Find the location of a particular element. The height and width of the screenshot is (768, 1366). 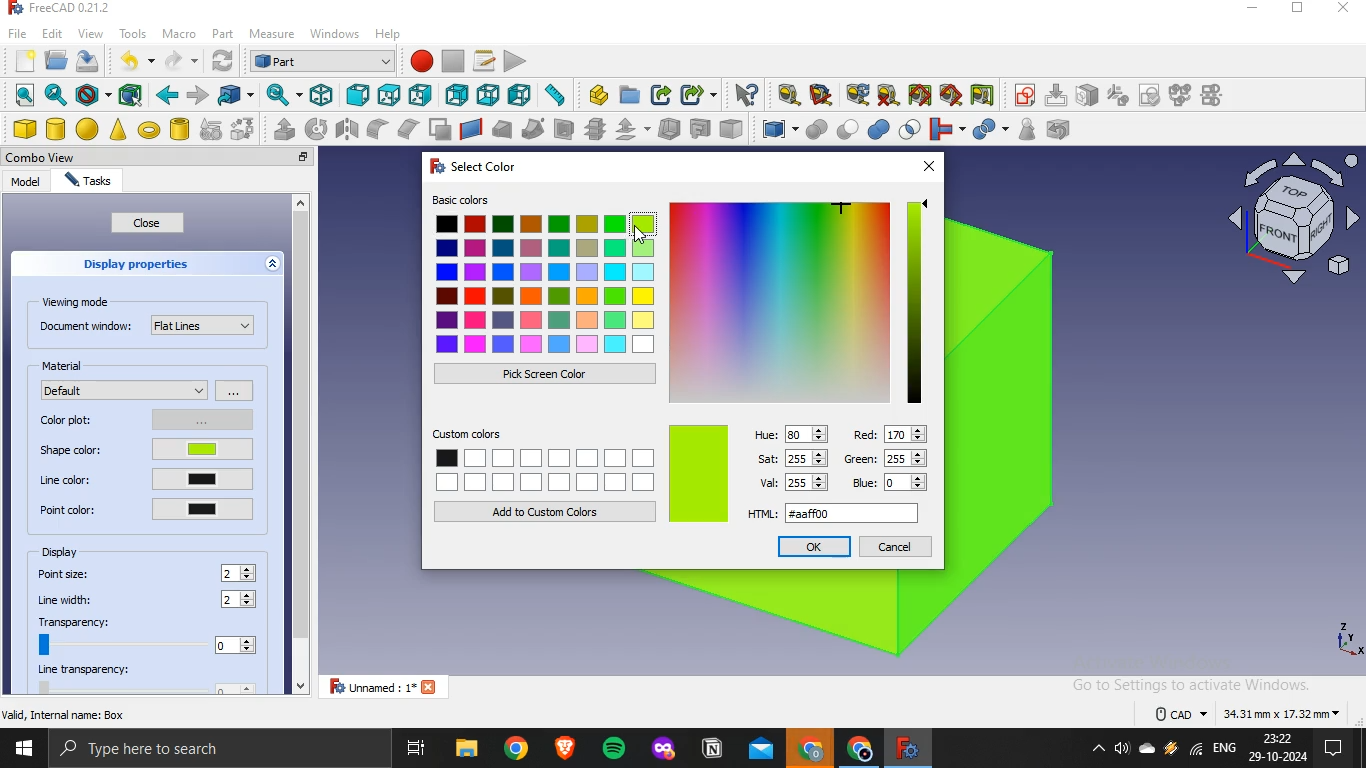

tools is located at coordinates (133, 32).